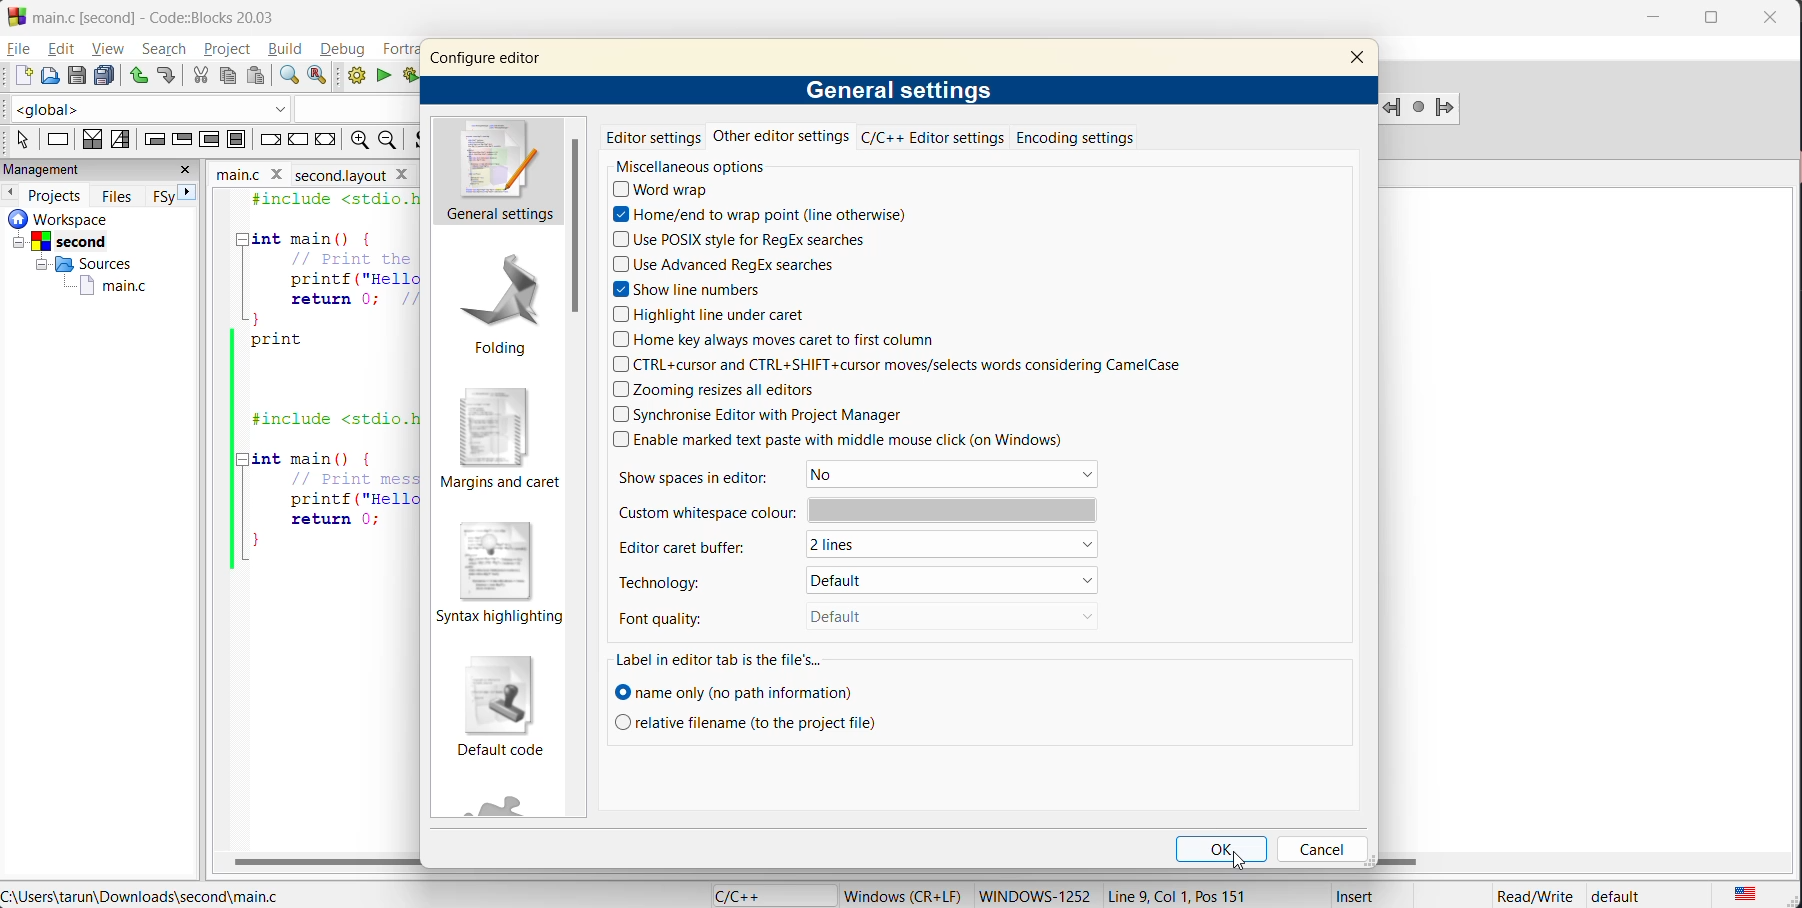  I want to click on fortran, so click(400, 49).